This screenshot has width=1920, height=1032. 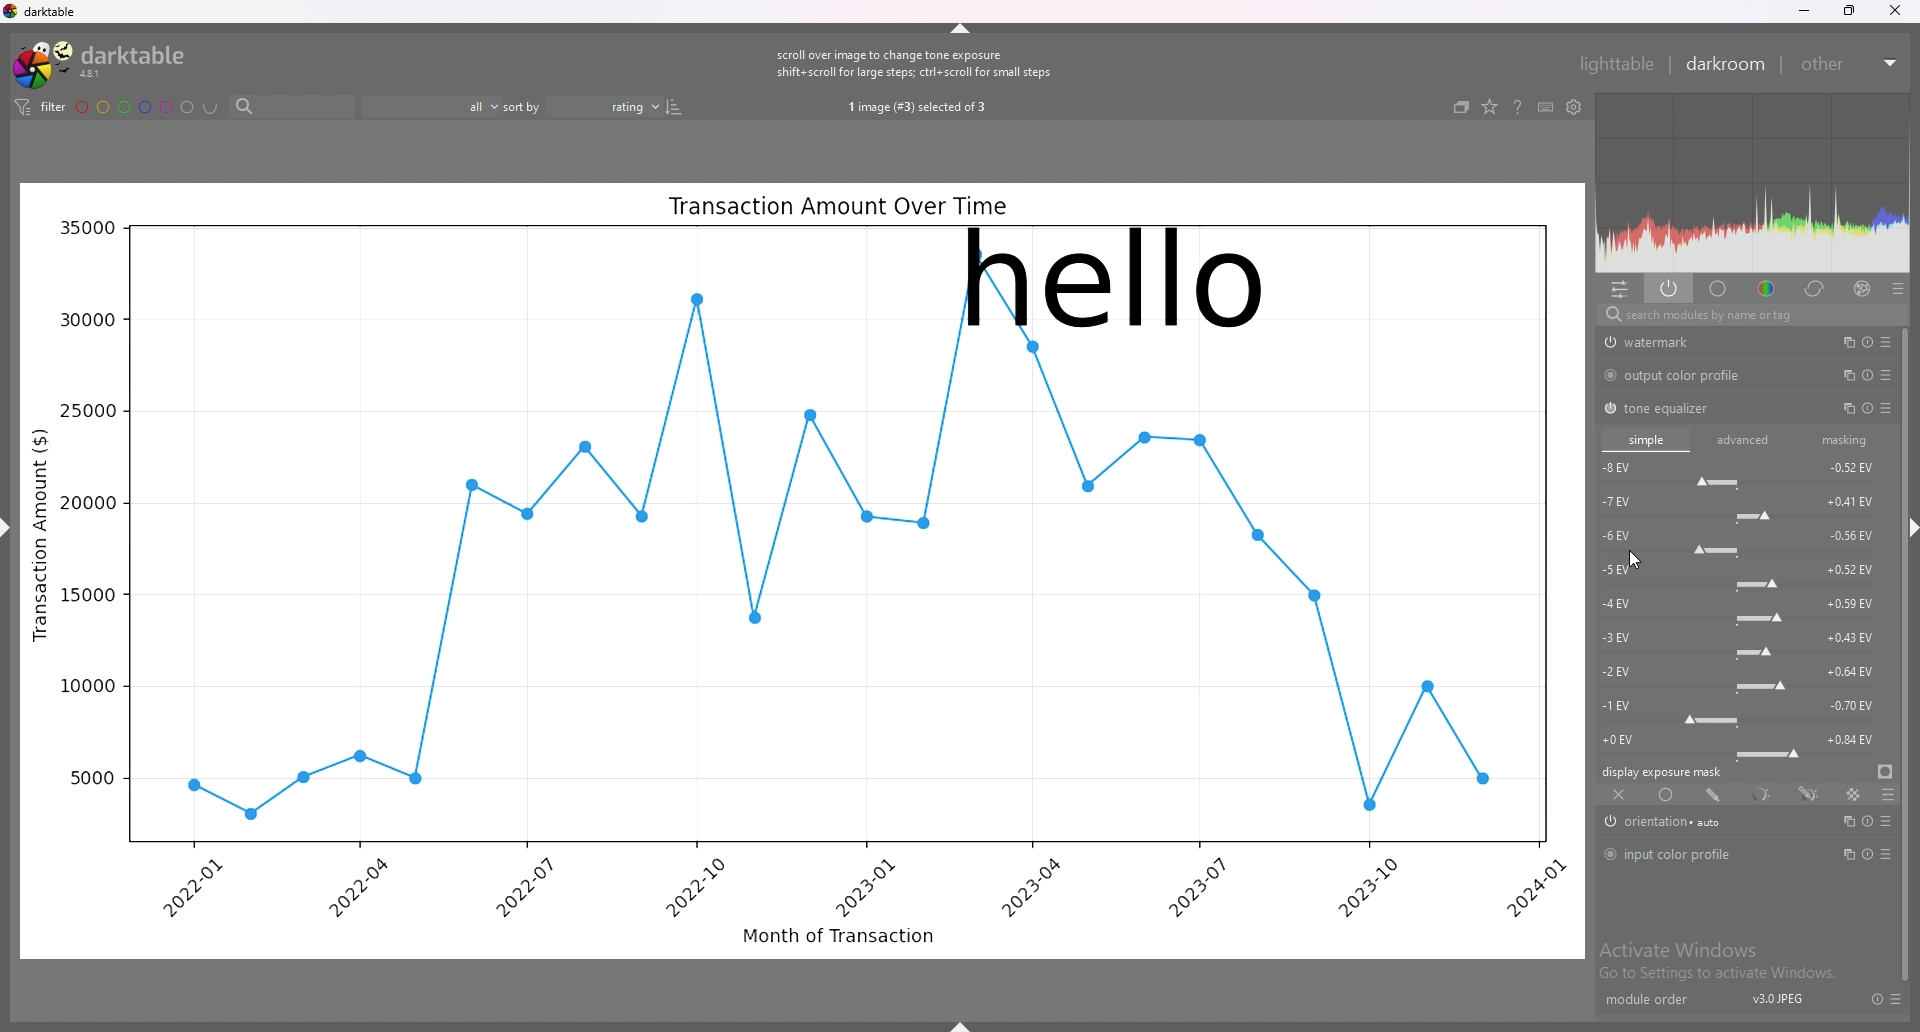 I want to click on scroll over image to change tone exposure shift+scroll for large steps; ctrl+ scroll for small steps., so click(x=916, y=64).